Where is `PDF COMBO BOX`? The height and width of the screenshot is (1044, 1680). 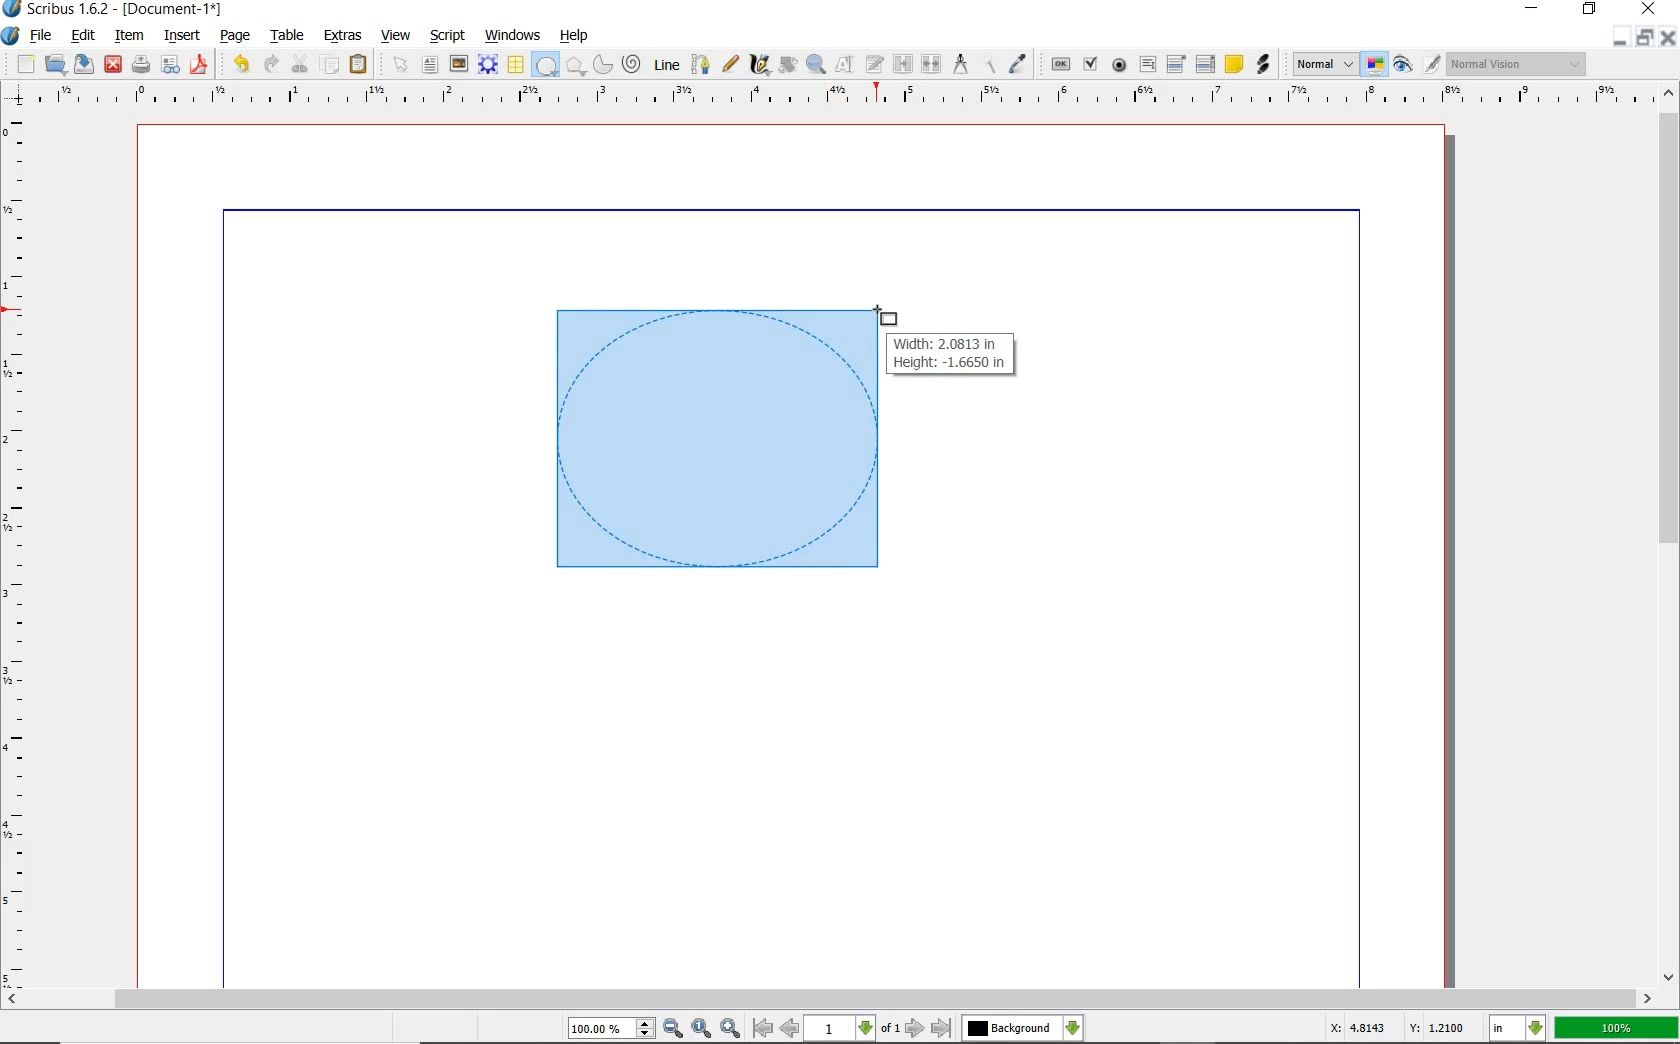 PDF COMBO BOX is located at coordinates (1175, 63).